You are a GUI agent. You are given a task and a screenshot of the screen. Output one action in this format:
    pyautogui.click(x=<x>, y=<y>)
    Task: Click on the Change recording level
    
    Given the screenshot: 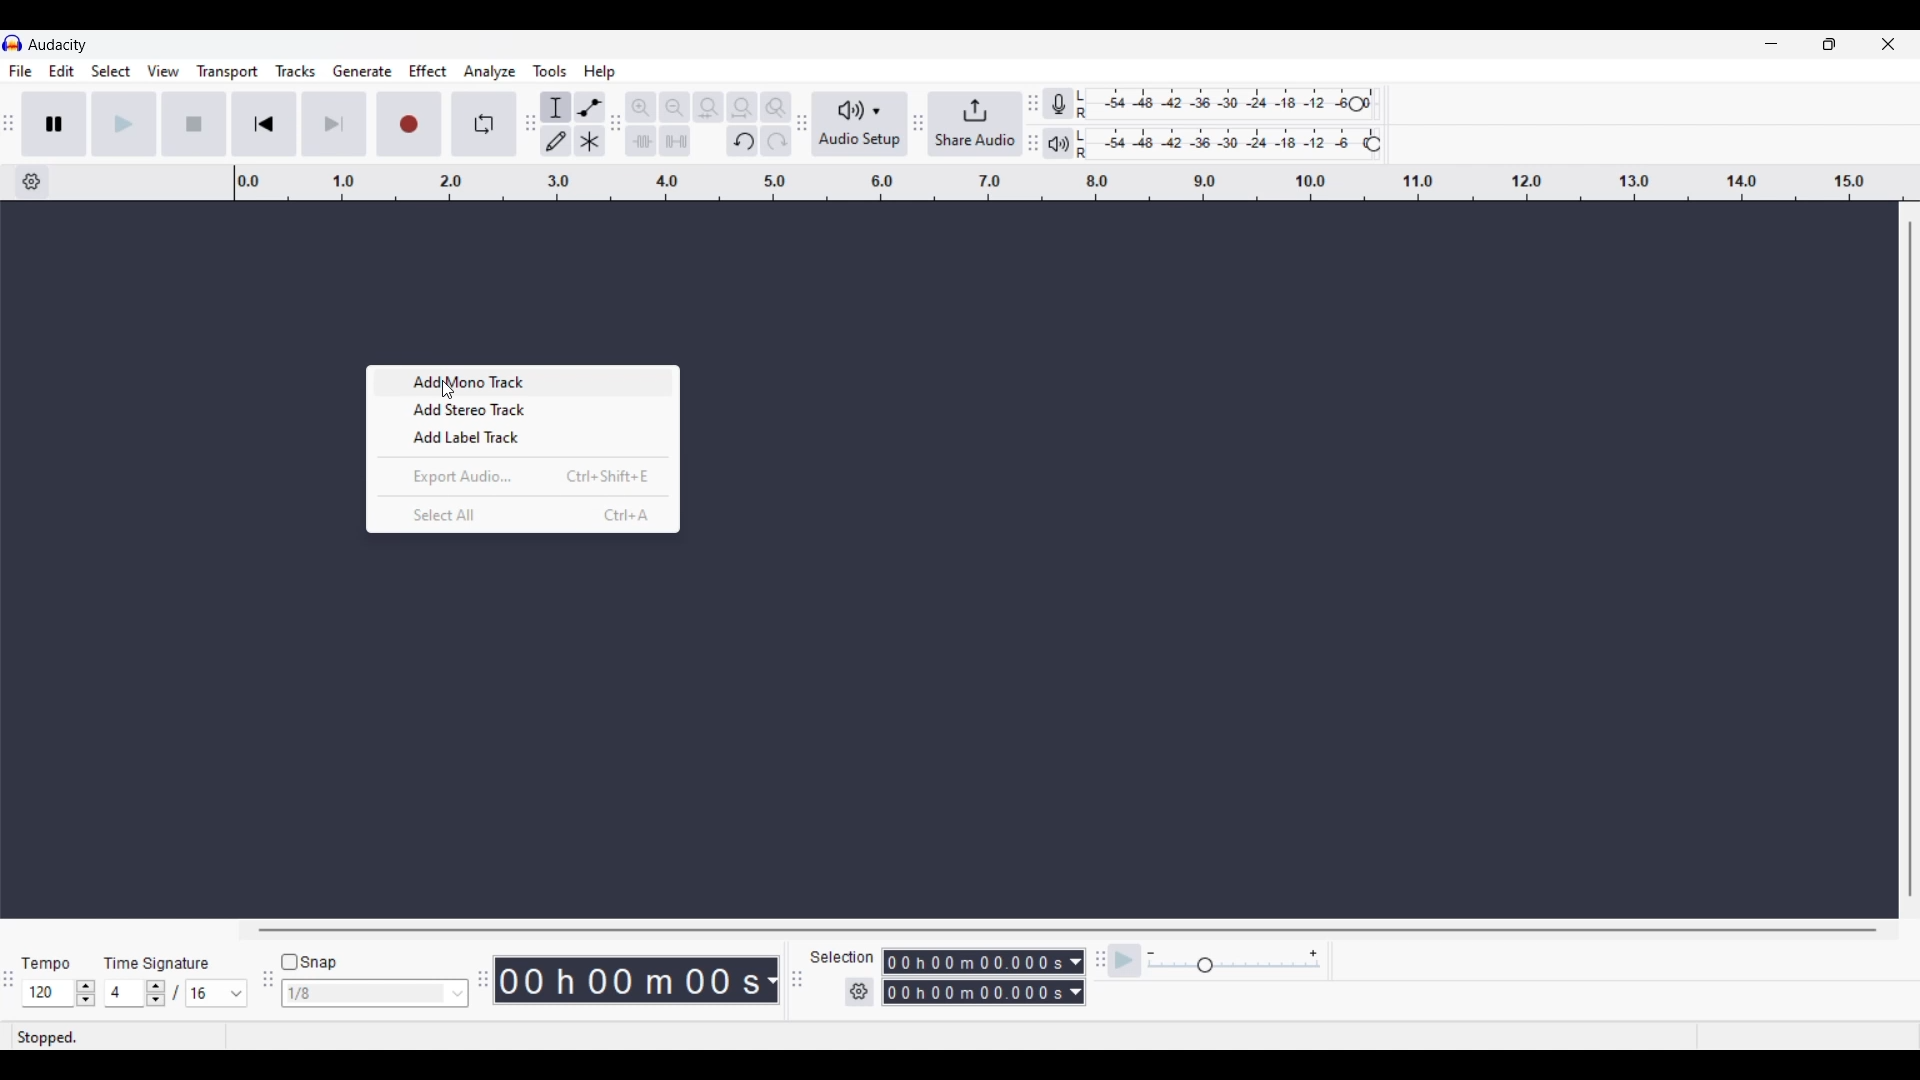 What is the action you would take?
    pyautogui.click(x=1356, y=103)
    